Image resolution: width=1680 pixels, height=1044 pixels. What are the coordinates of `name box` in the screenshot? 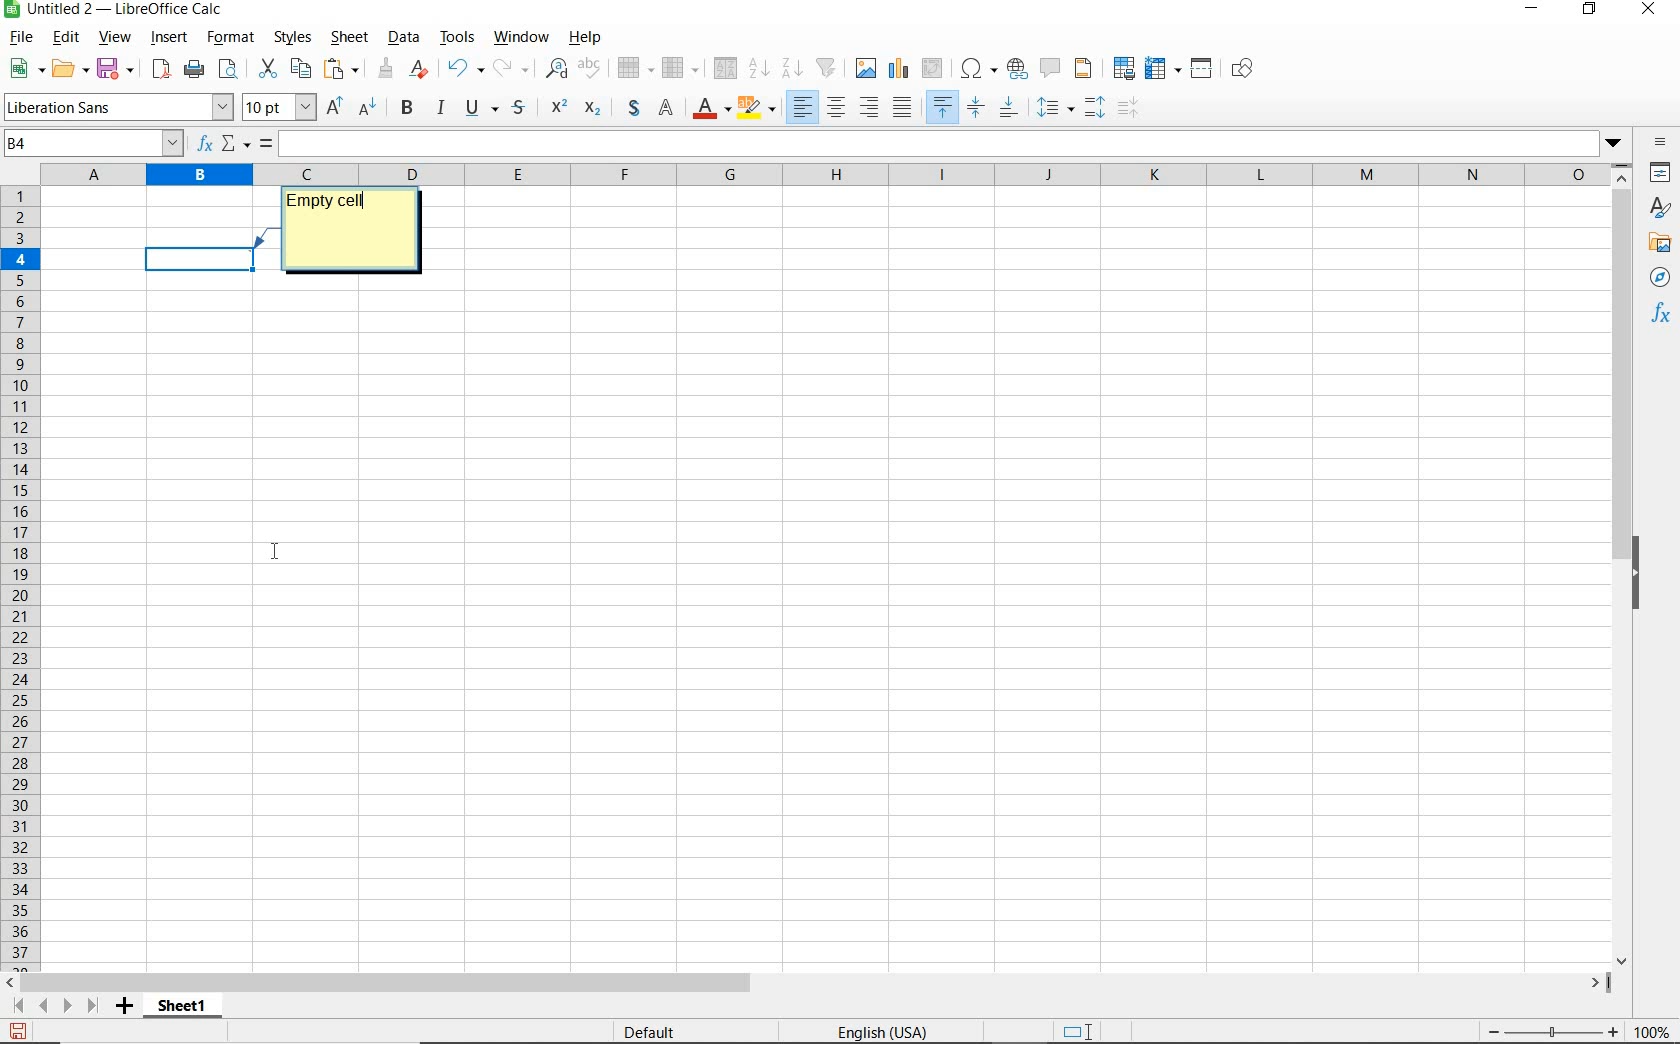 It's located at (94, 144).